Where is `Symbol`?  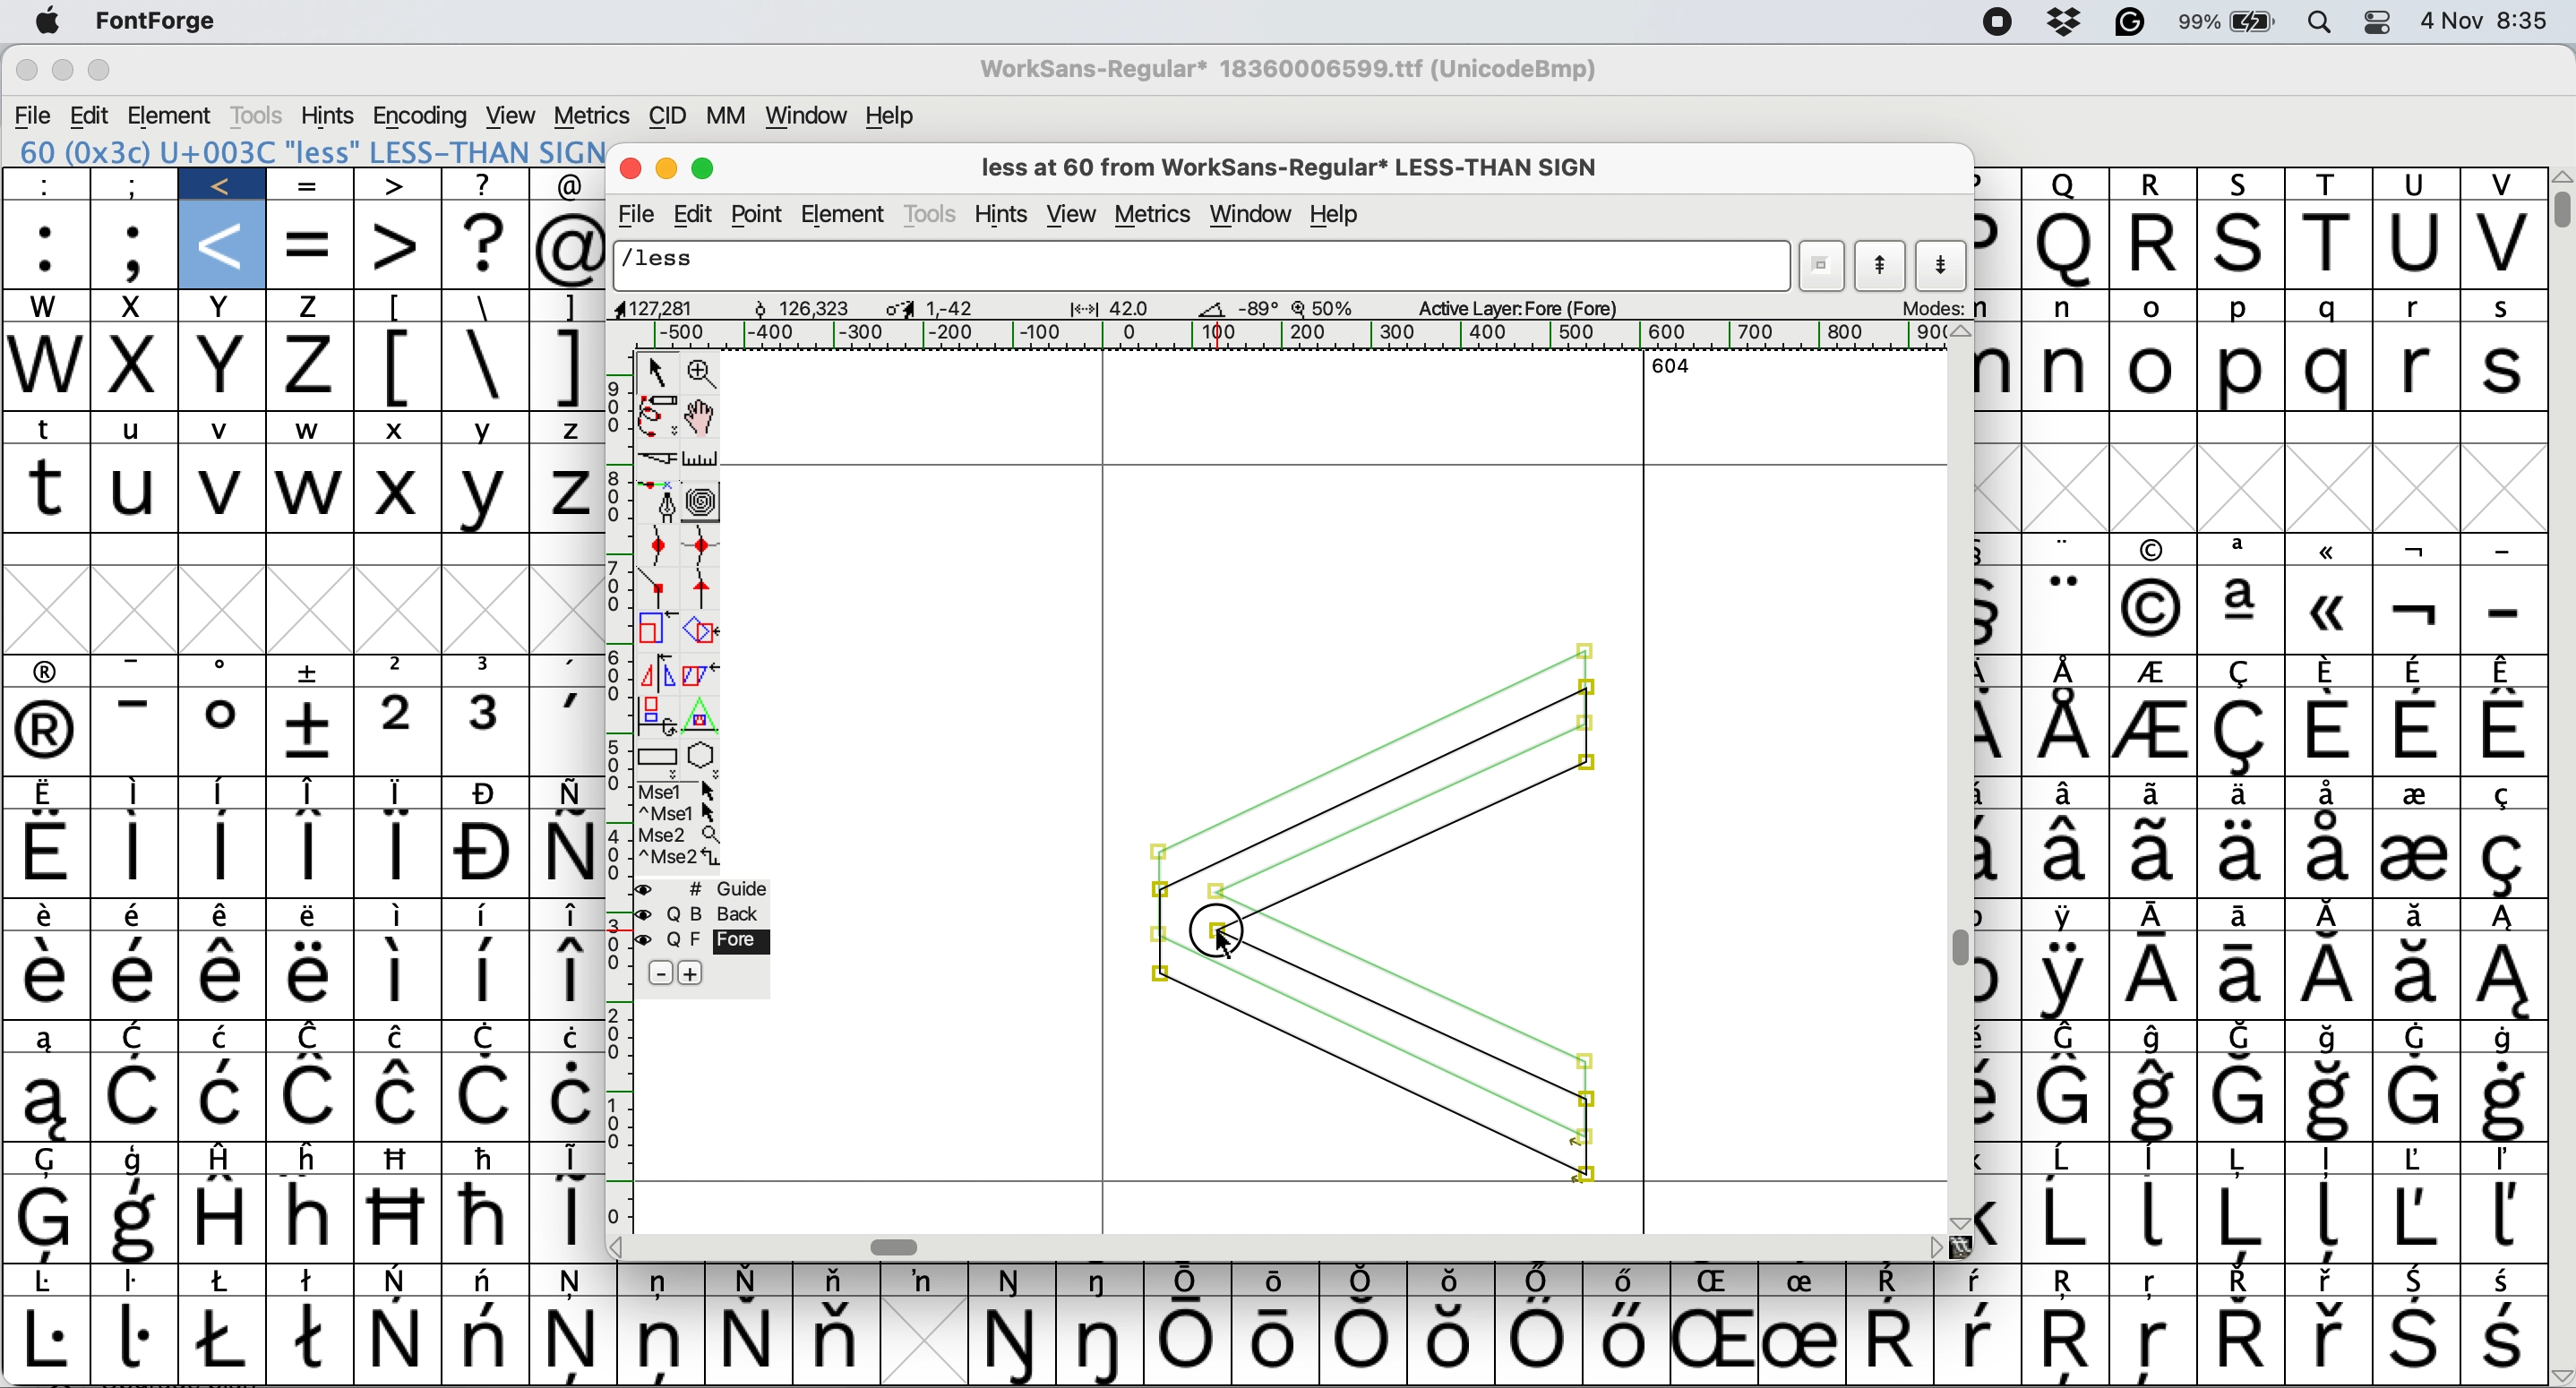 Symbol is located at coordinates (1277, 1342).